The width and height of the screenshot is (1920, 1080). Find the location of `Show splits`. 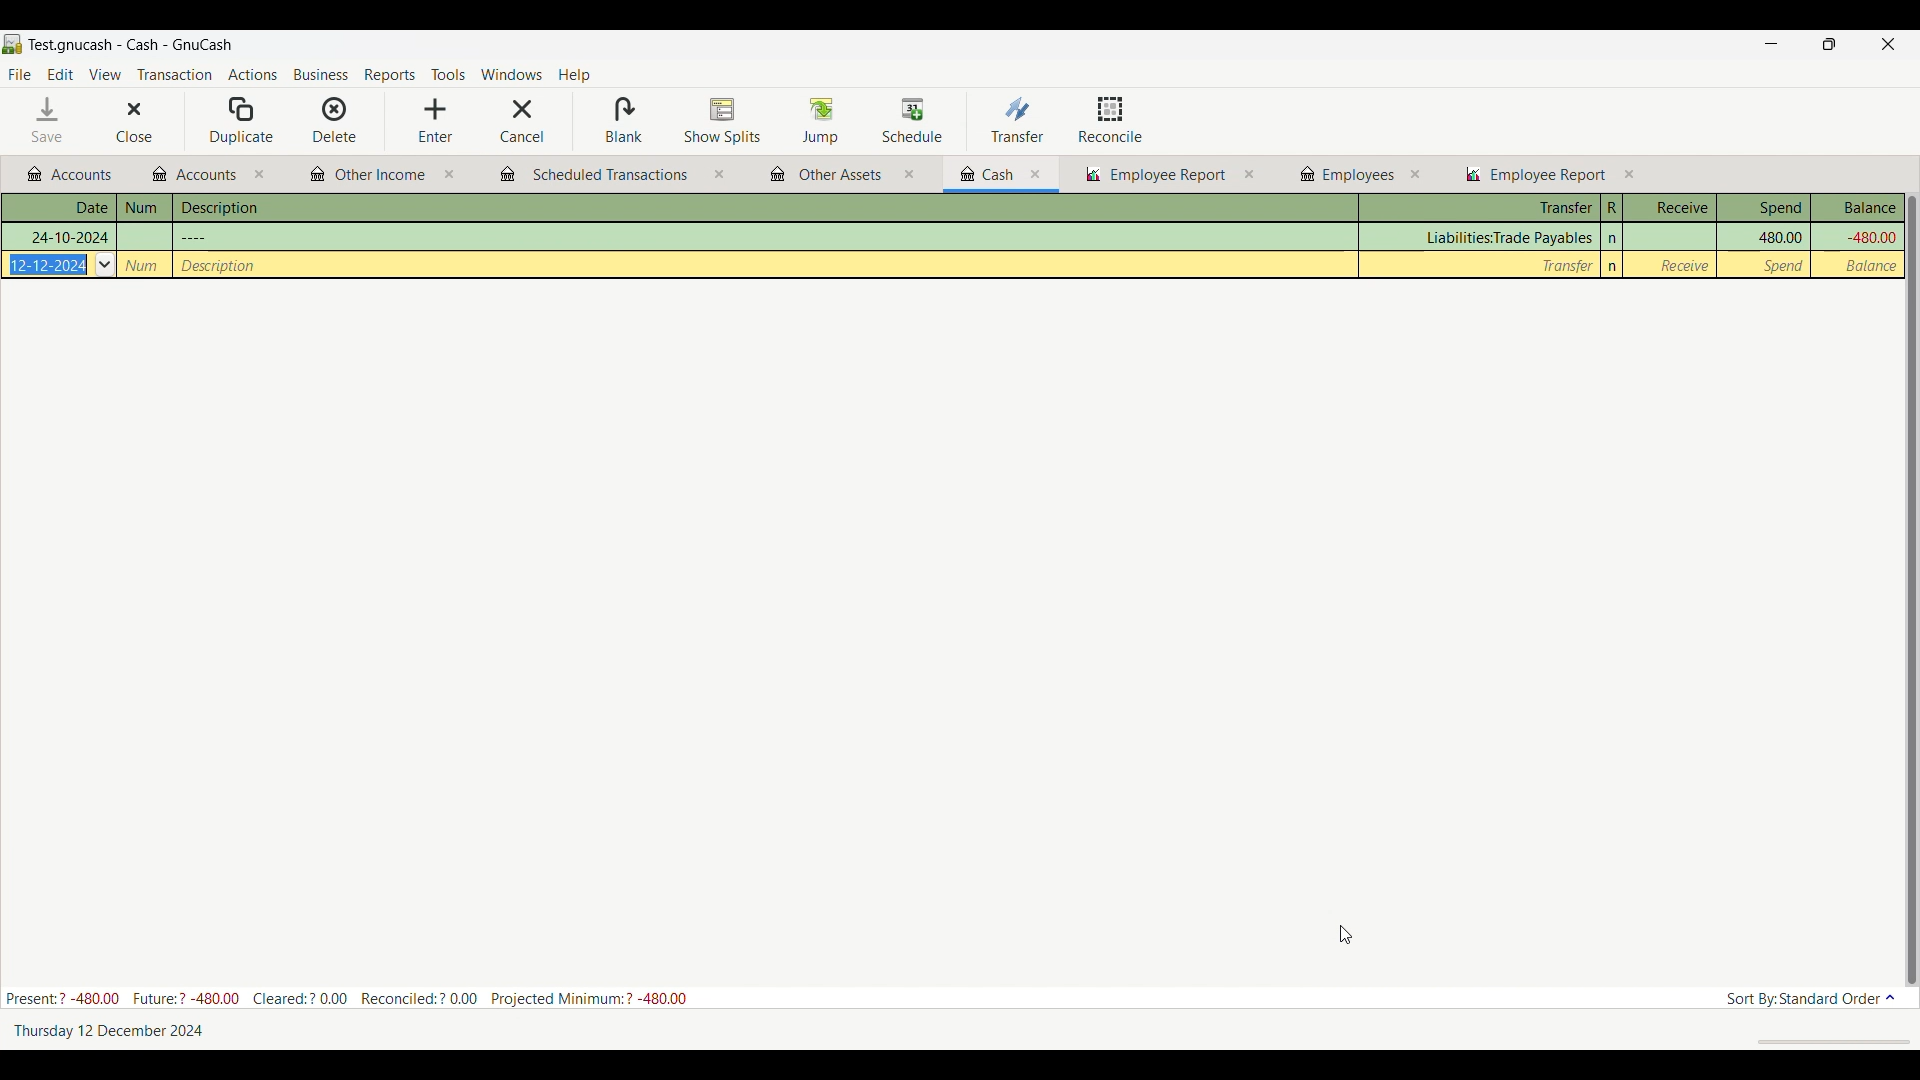

Show splits is located at coordinates (723, 120).